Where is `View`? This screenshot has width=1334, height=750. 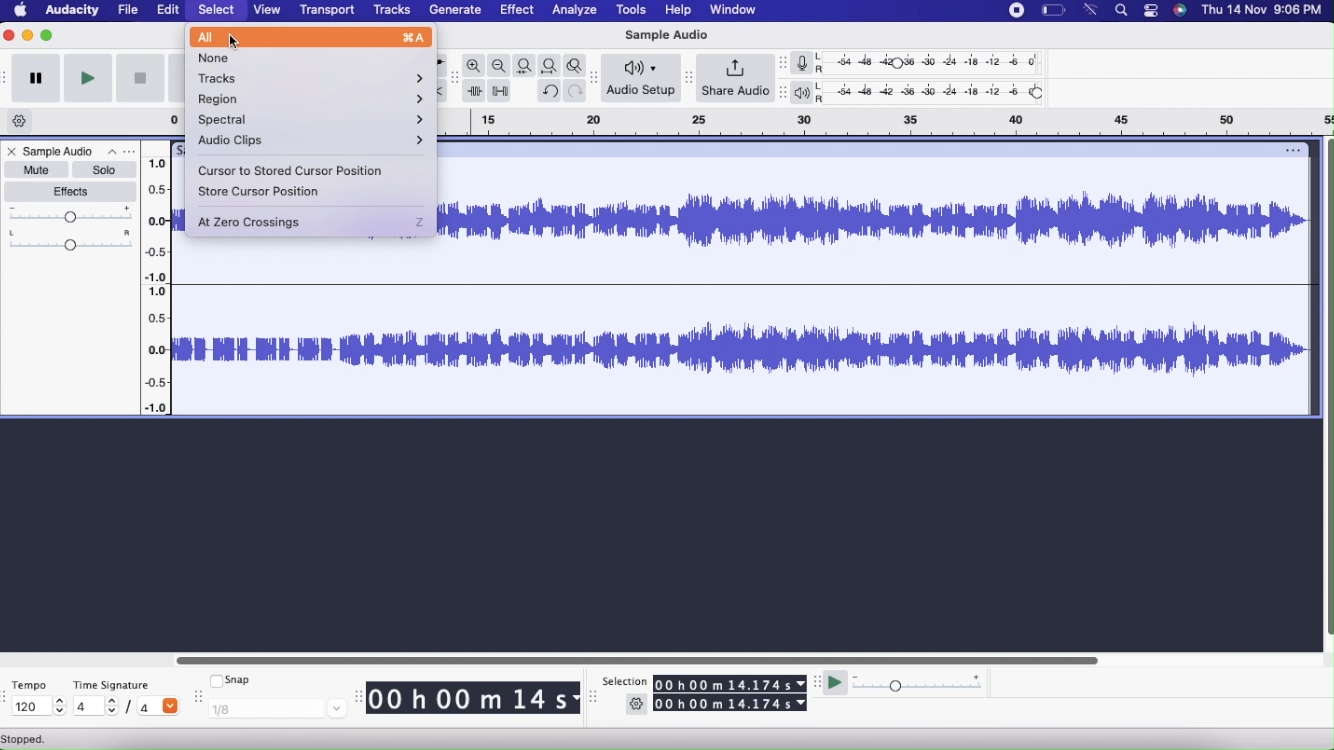
View is located at coordinates (268, 9).